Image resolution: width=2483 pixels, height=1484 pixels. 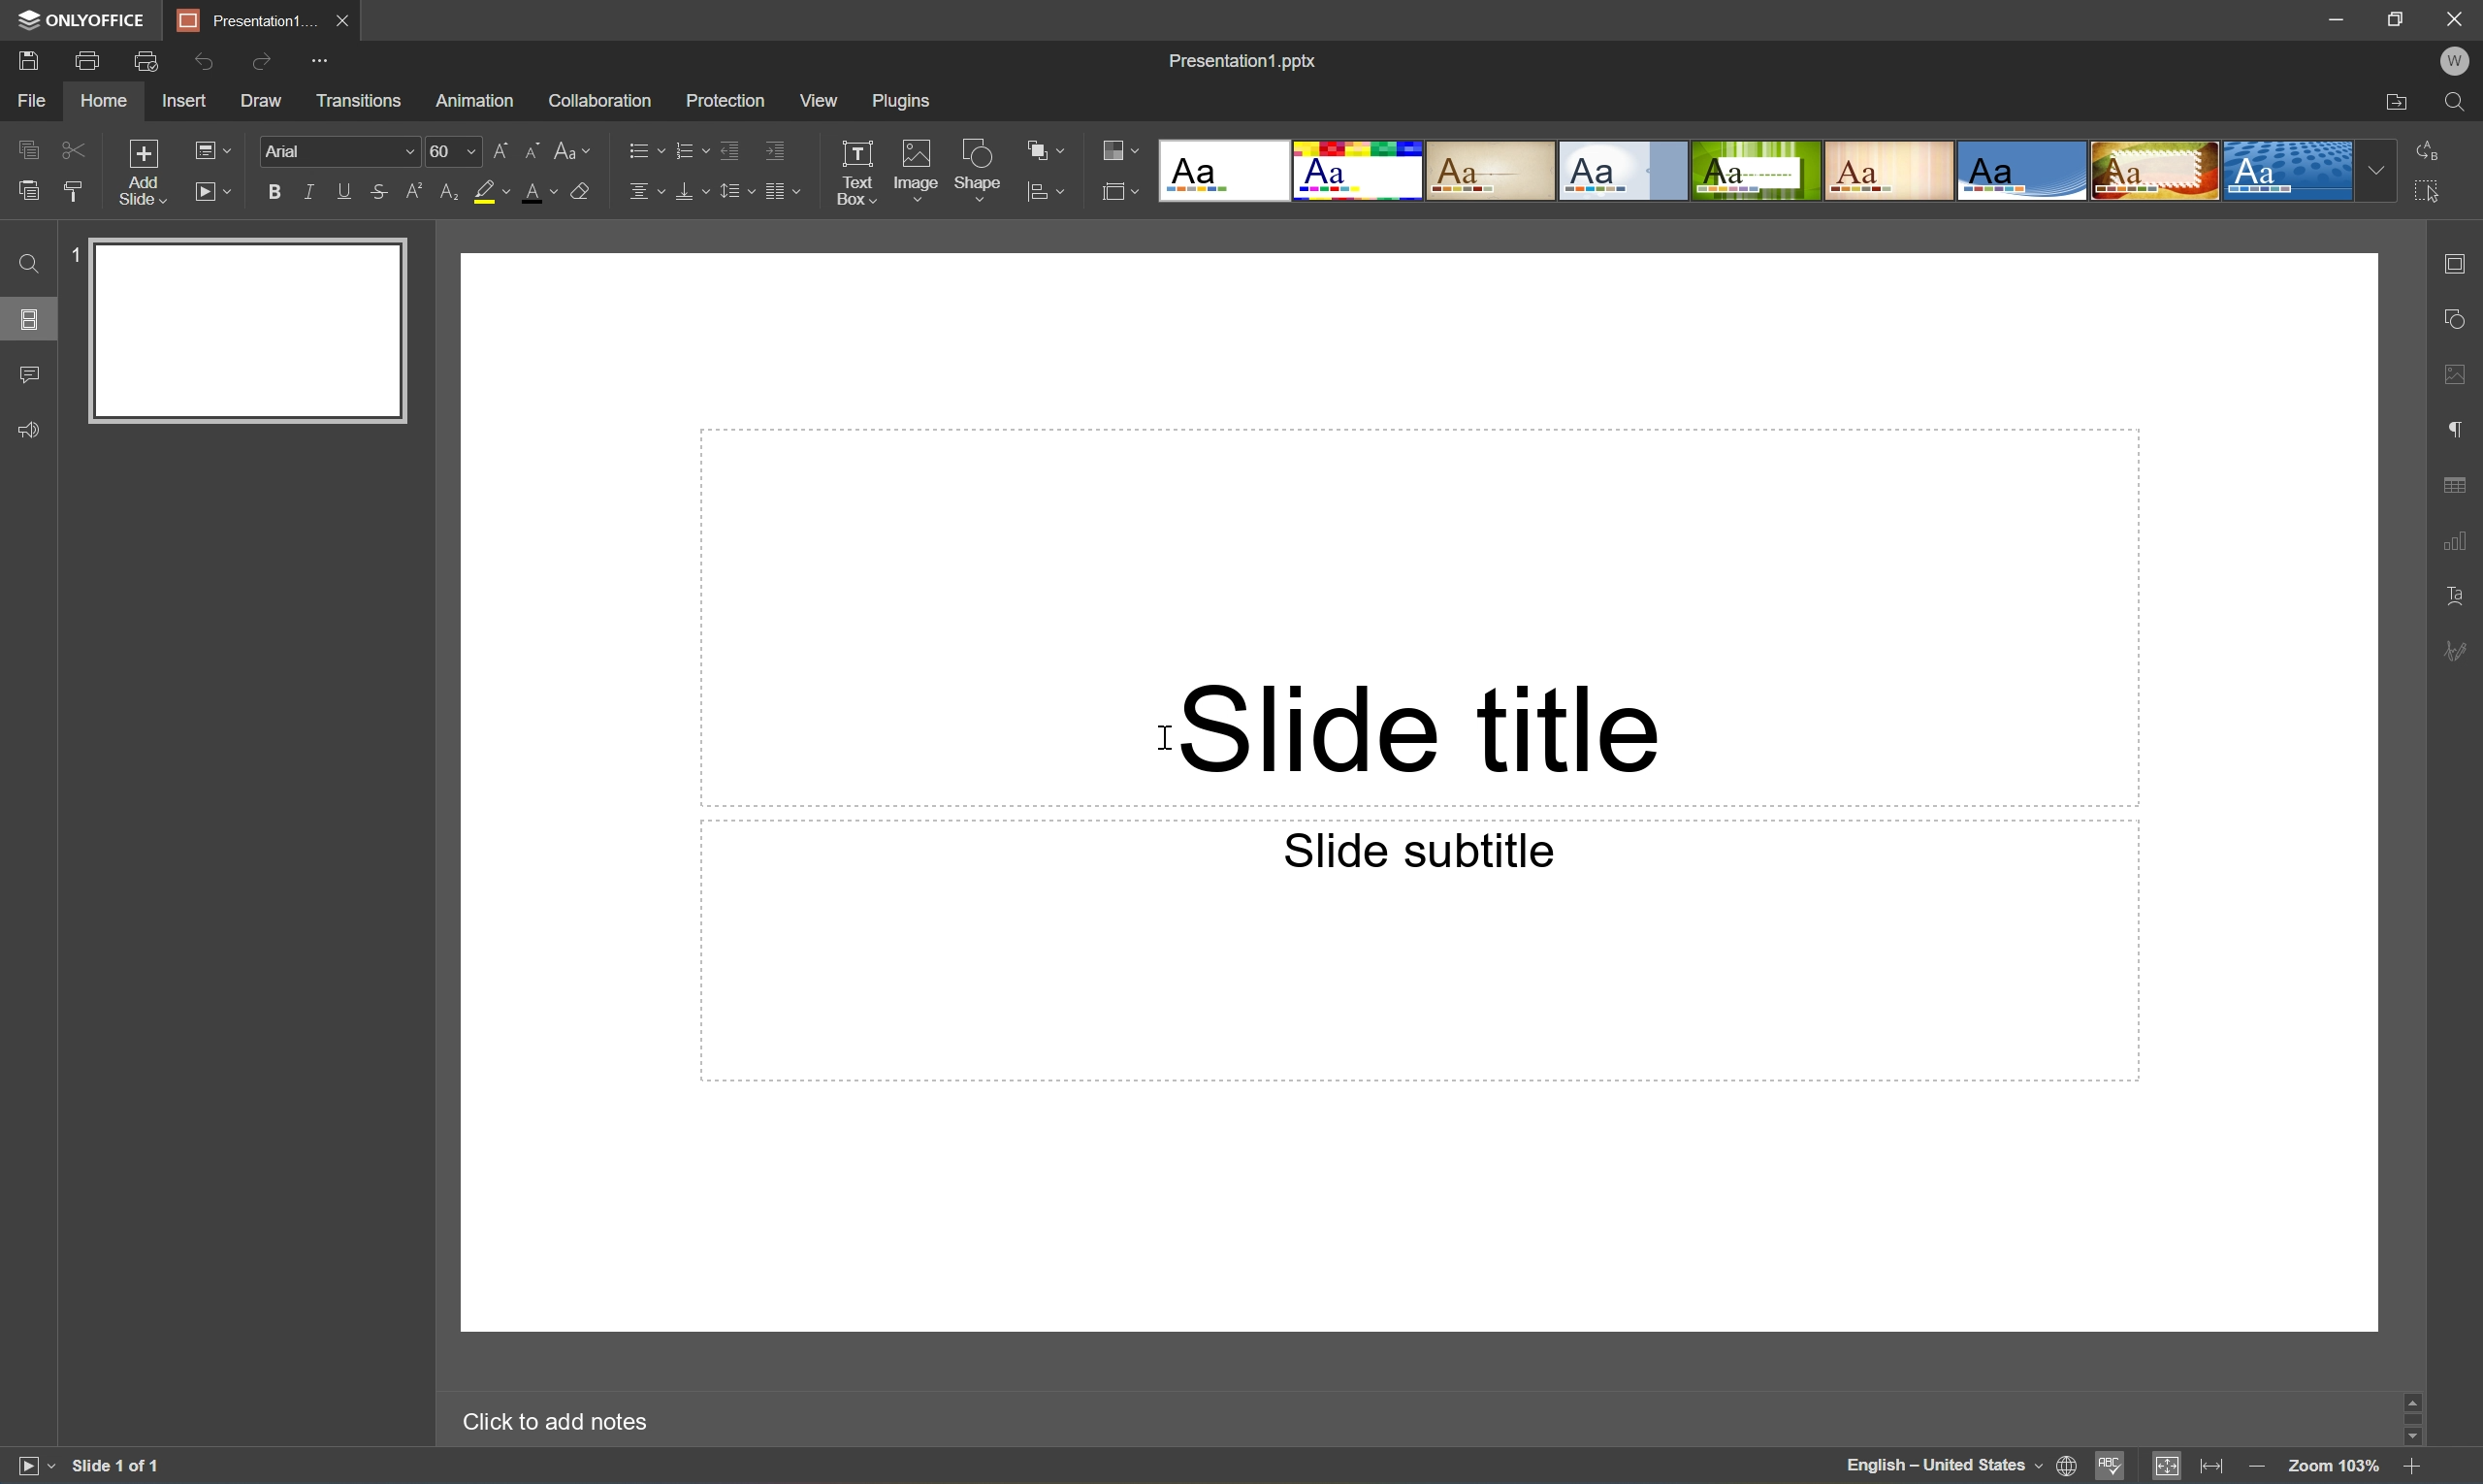 I want to click on Drop Down, so click(x=2373, y=171).